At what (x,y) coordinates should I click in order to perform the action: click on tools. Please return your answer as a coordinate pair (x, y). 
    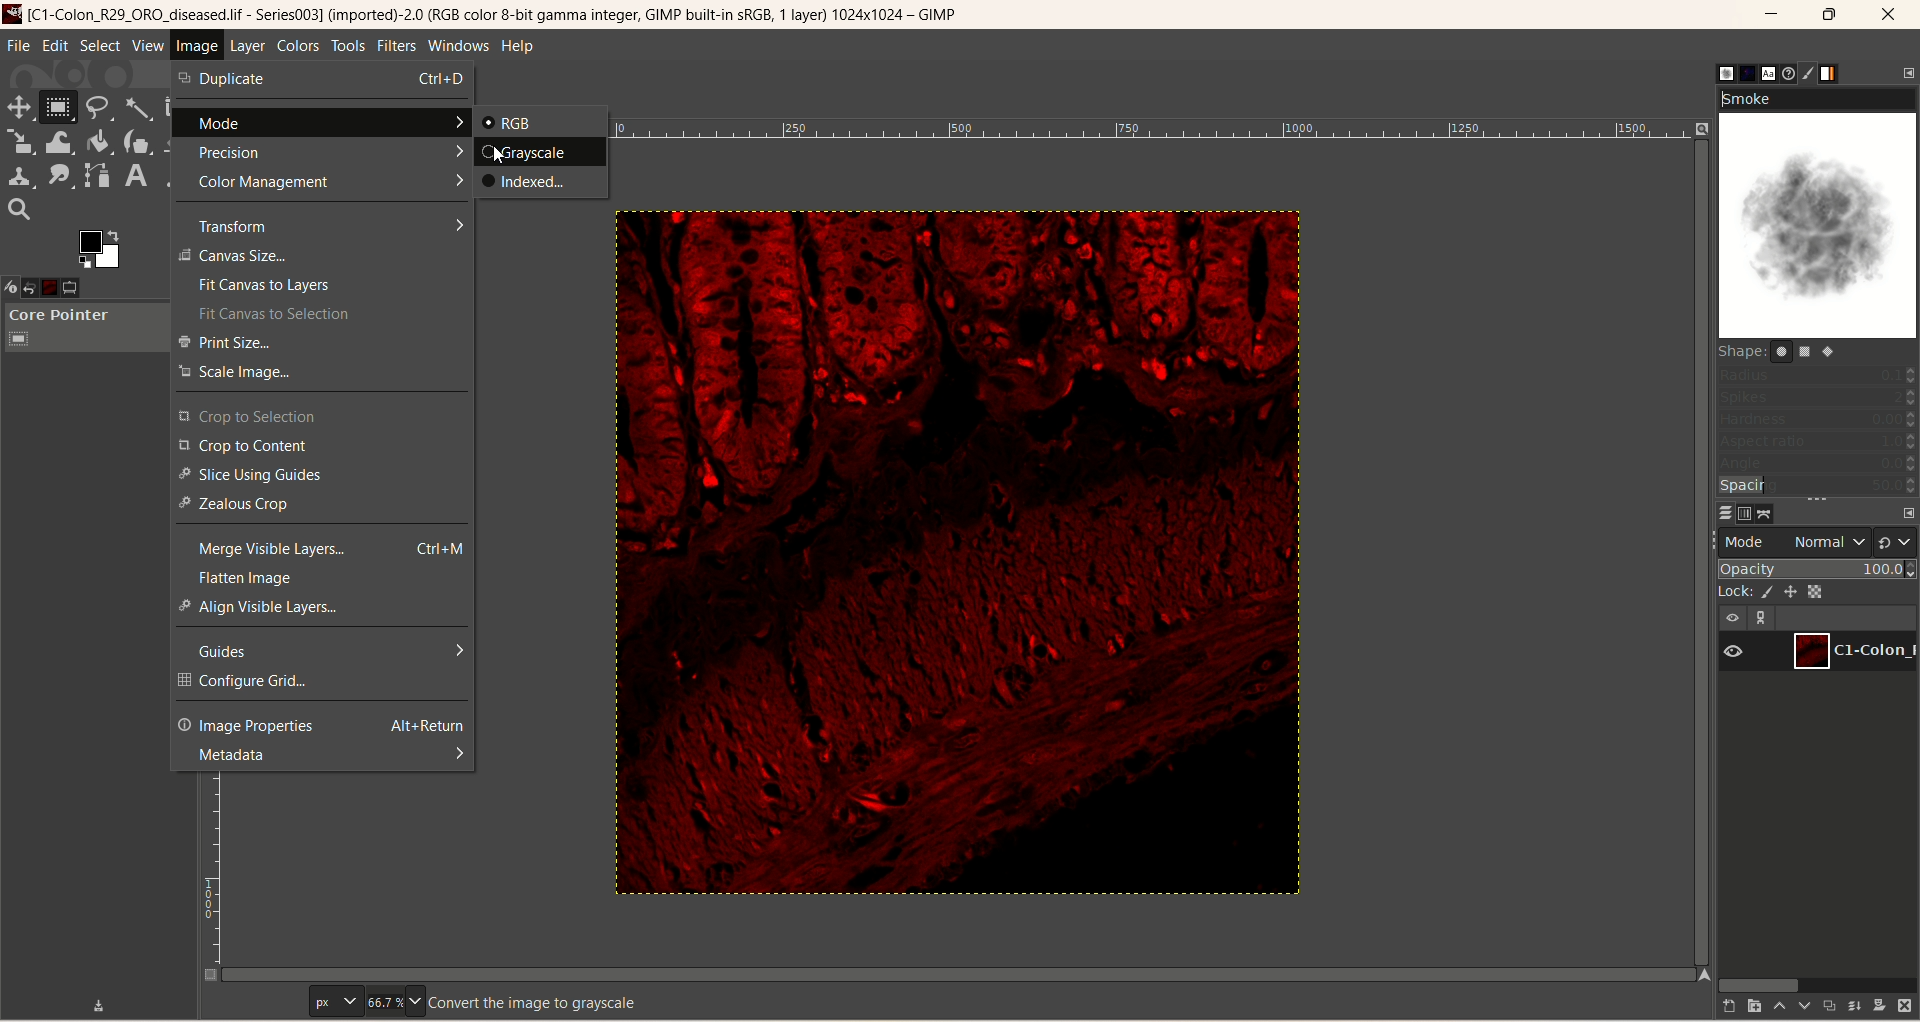
    Looking at the image, I should click on (349, 46).